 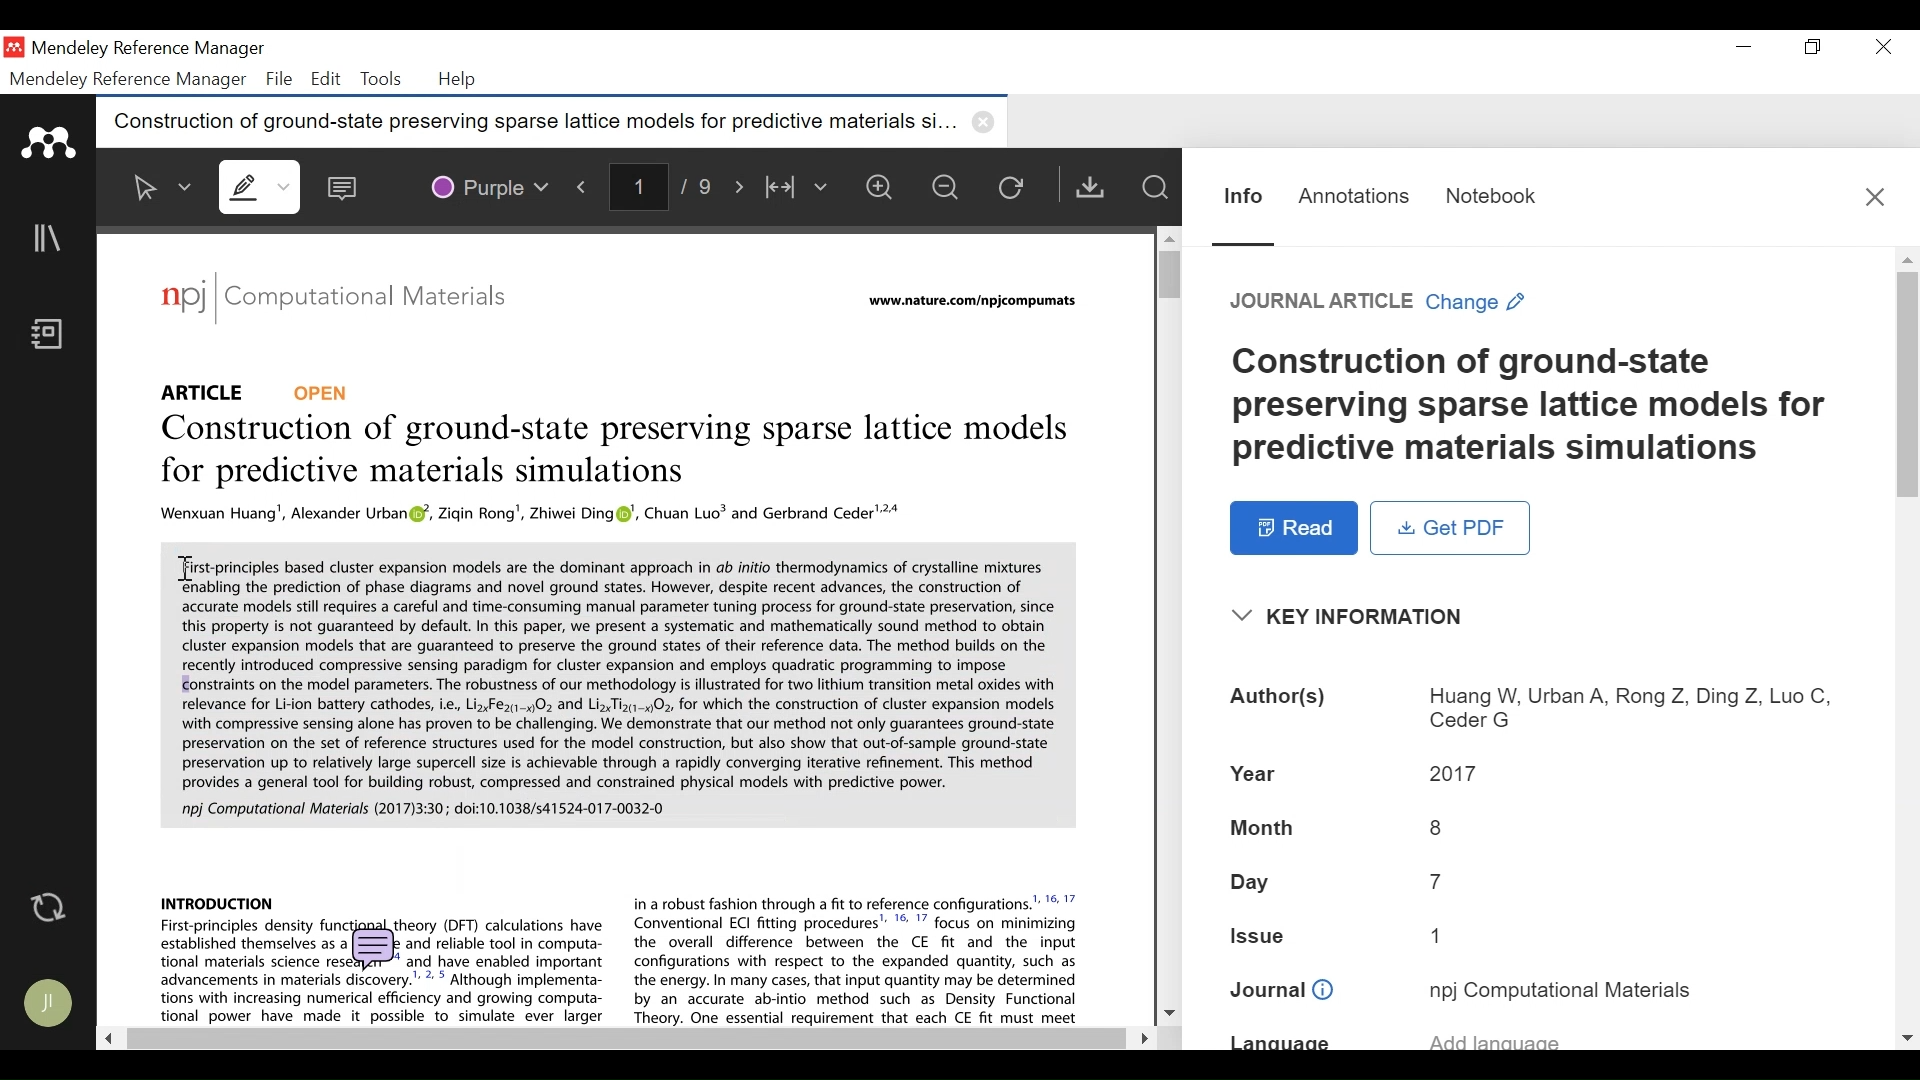 What do you see at coordinates (976, 302) in the screenshot?
I see `URL` at bounding box center [976, 302].